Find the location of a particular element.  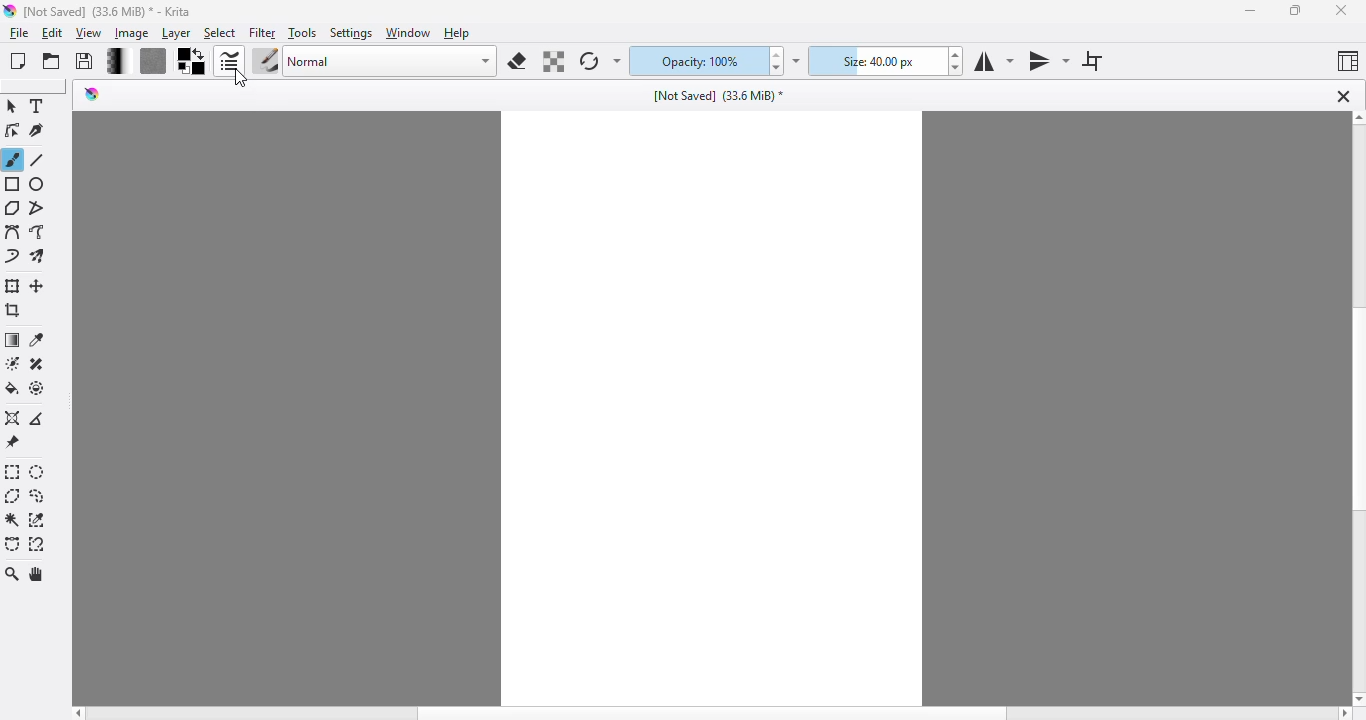

magnetic curve selection tool is located at coordinates (37, 544).